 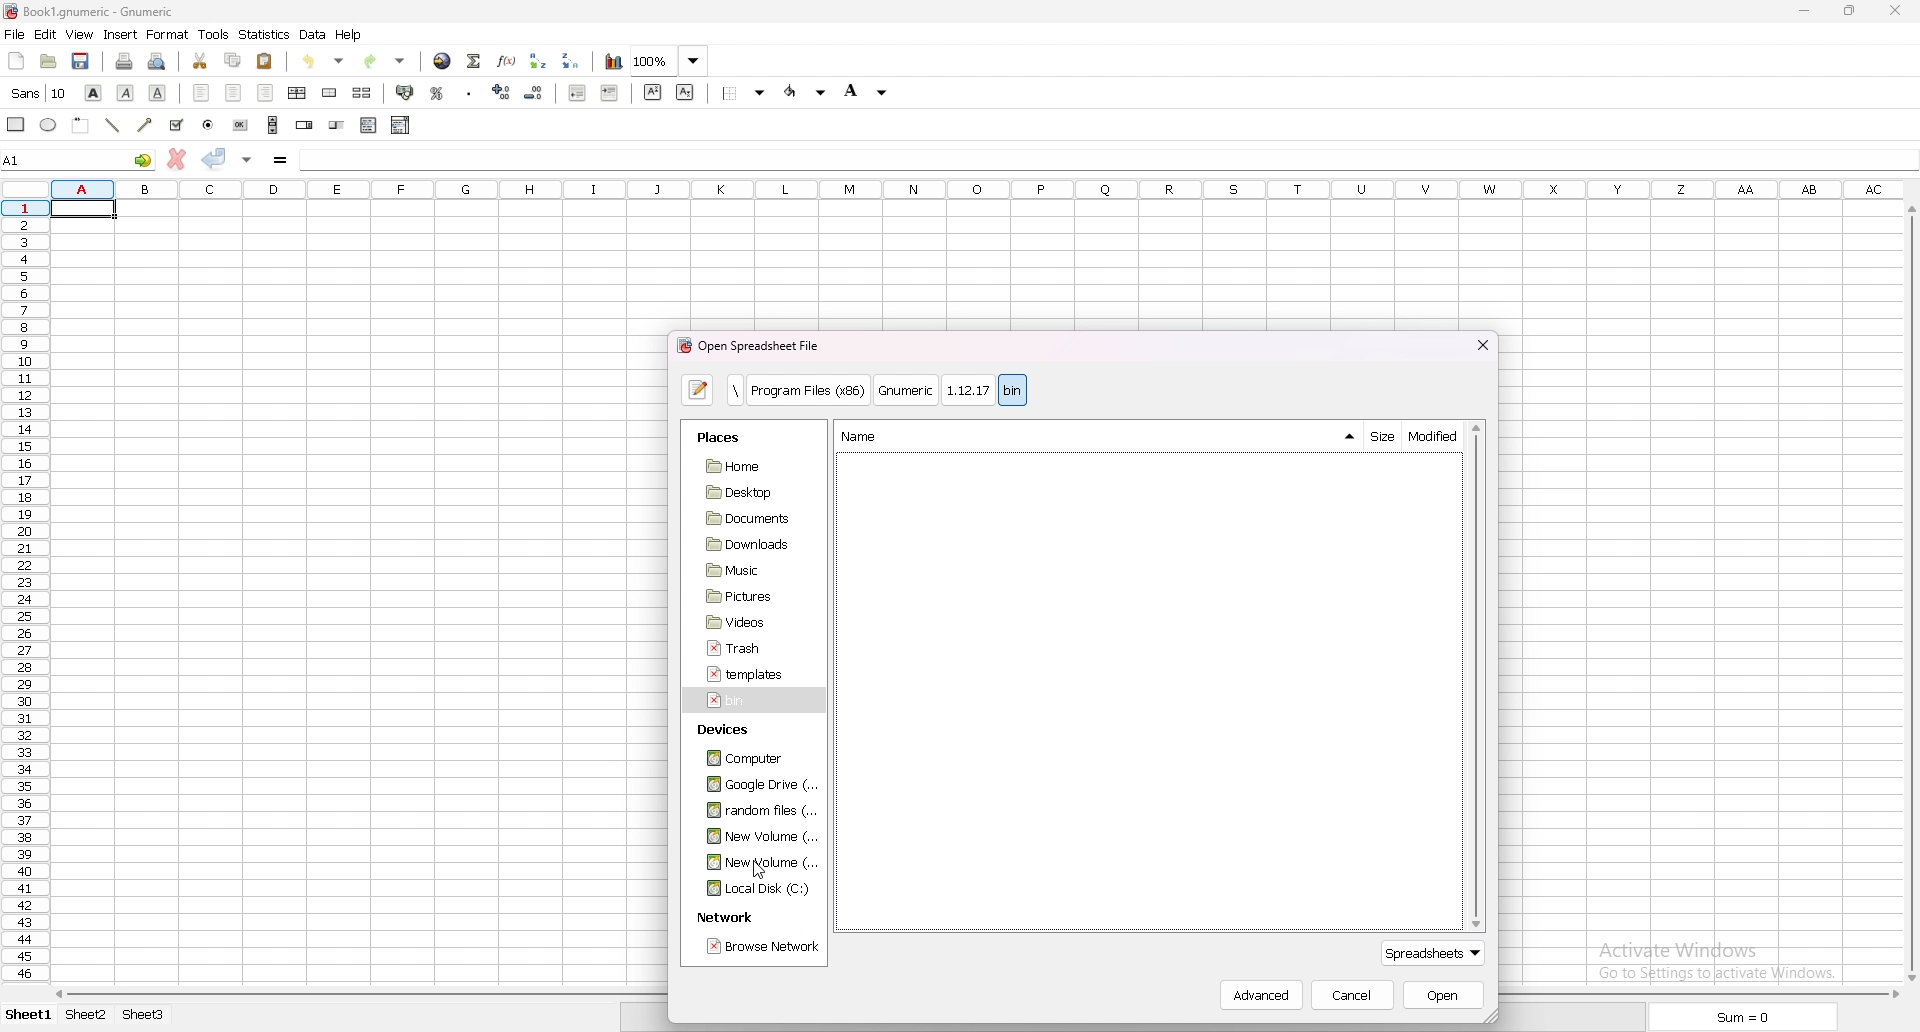 What do you see at coordinates (314, 34) in the screenshot?
I see `data` at bounding box center [314, 34].